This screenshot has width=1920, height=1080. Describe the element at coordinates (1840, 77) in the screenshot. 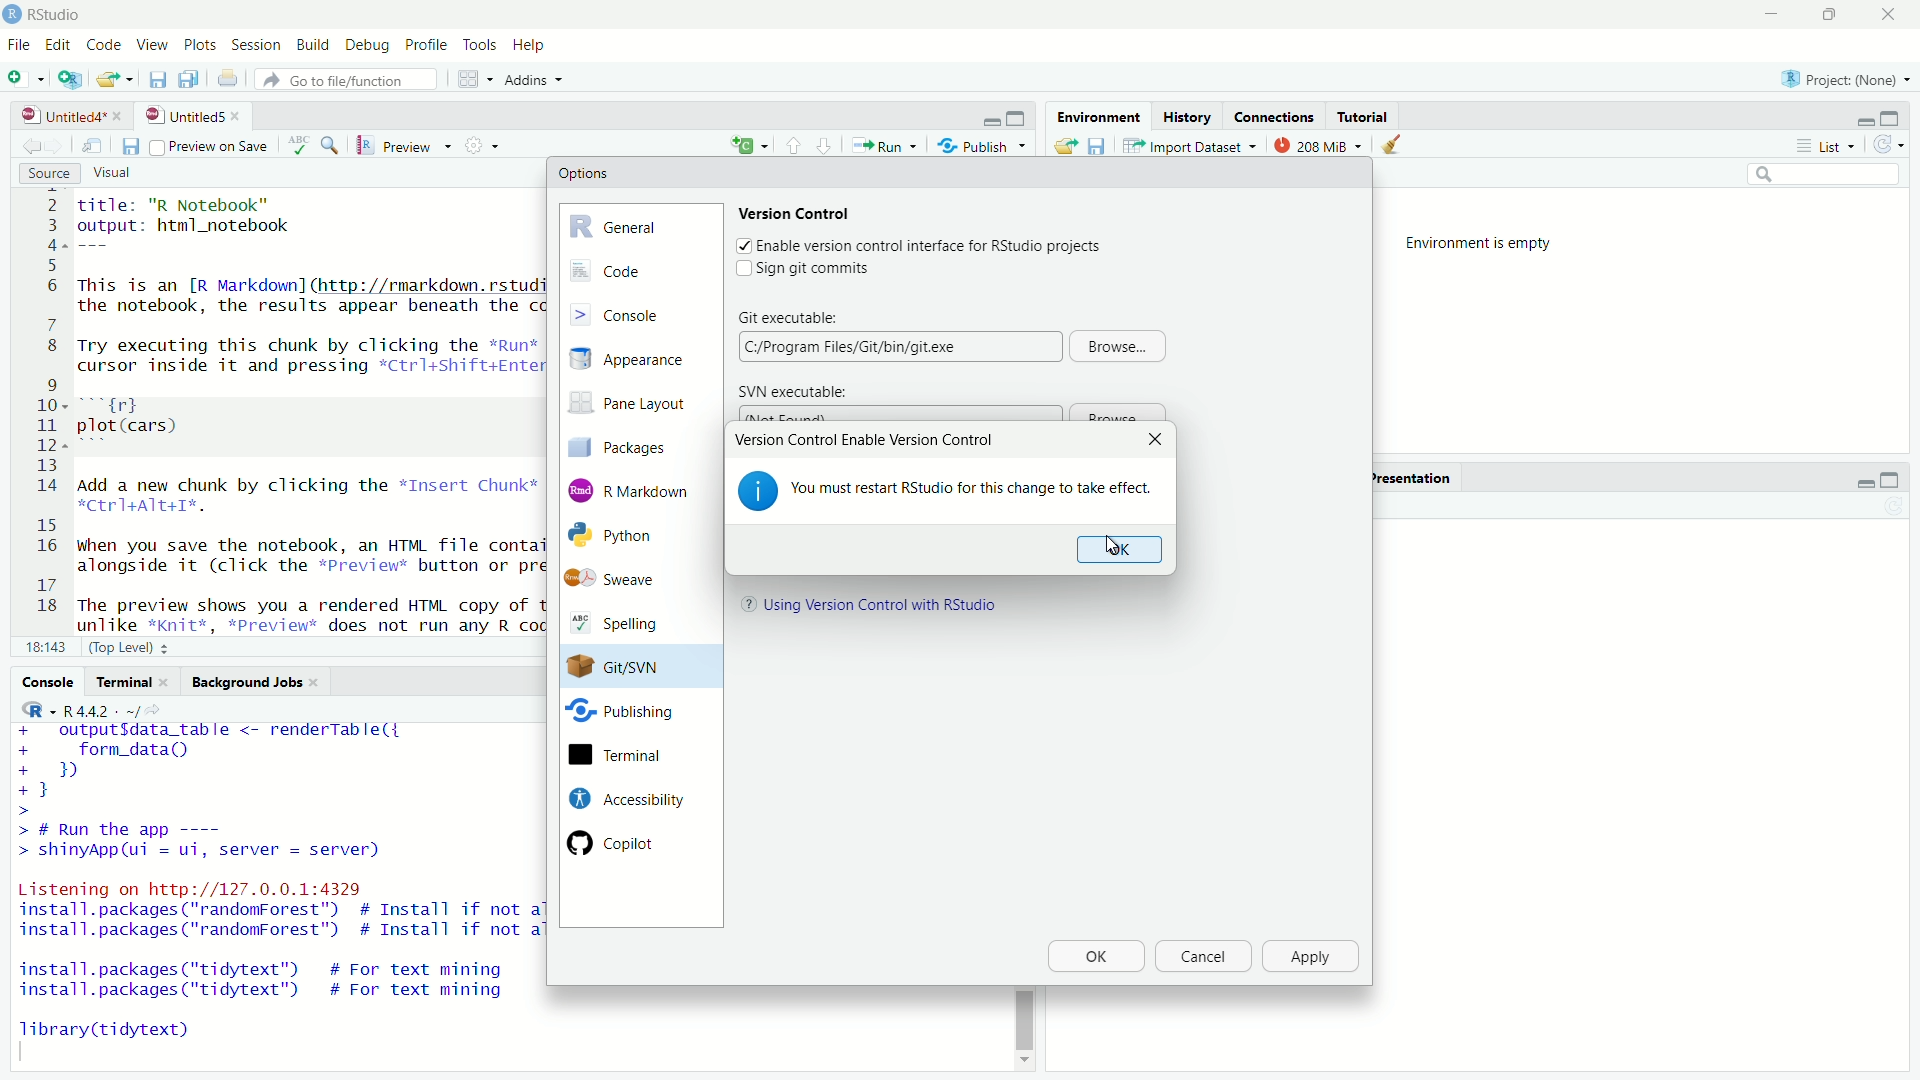

I see `Project: (None) ` at that location.